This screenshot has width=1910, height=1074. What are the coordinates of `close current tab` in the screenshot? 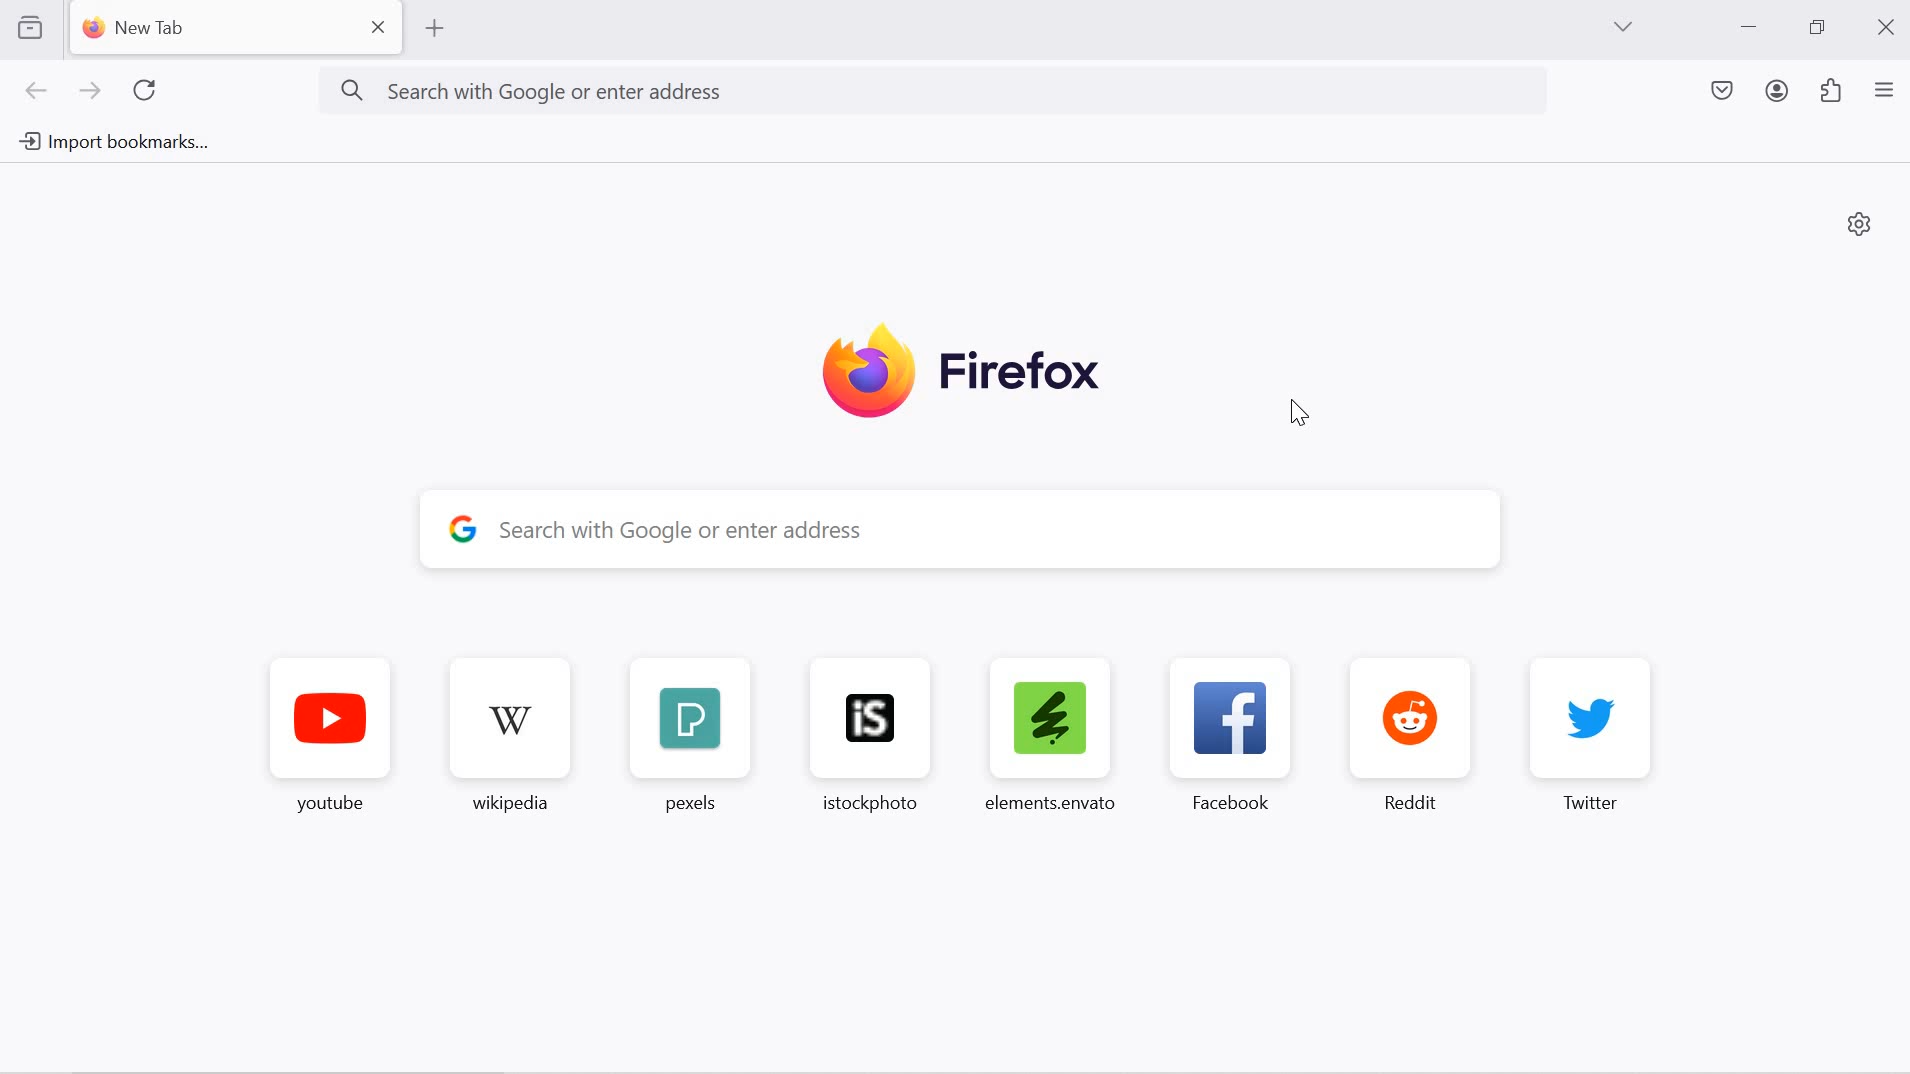 It's located at (377, 27).